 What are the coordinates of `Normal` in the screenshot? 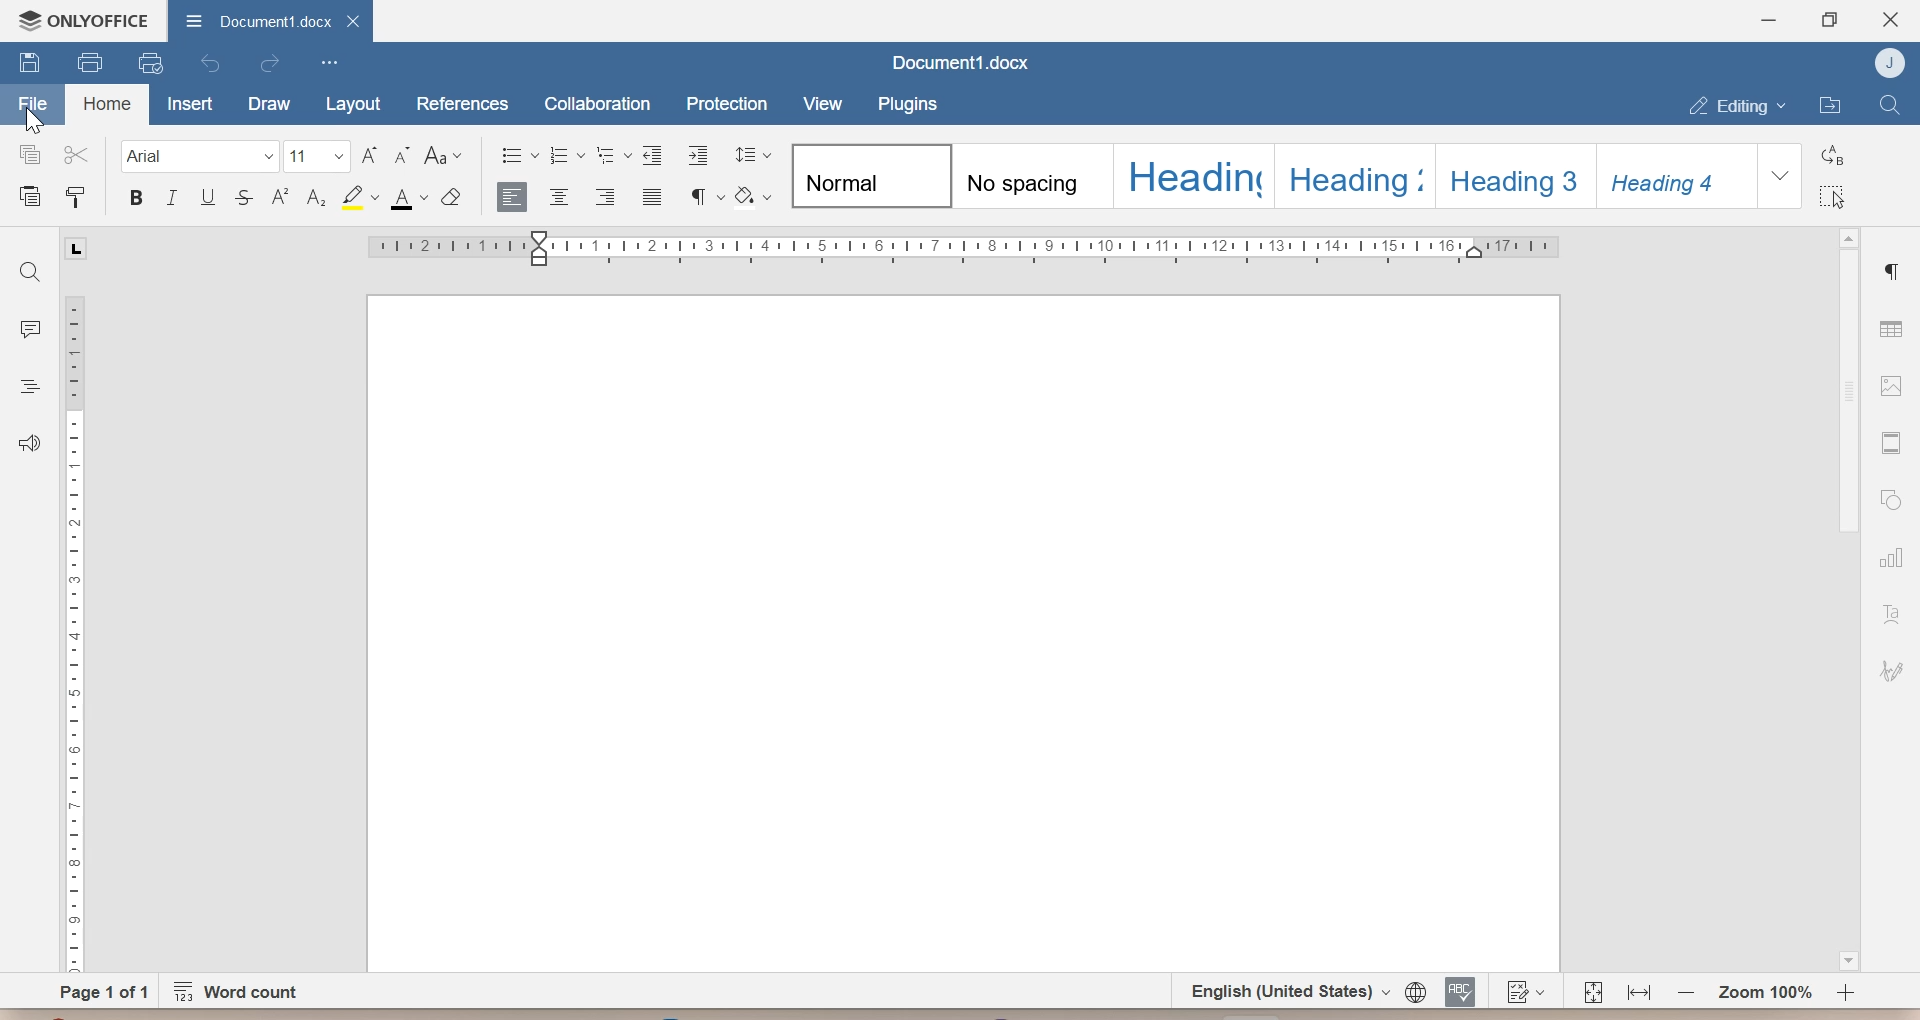 It's located at (873, 174).